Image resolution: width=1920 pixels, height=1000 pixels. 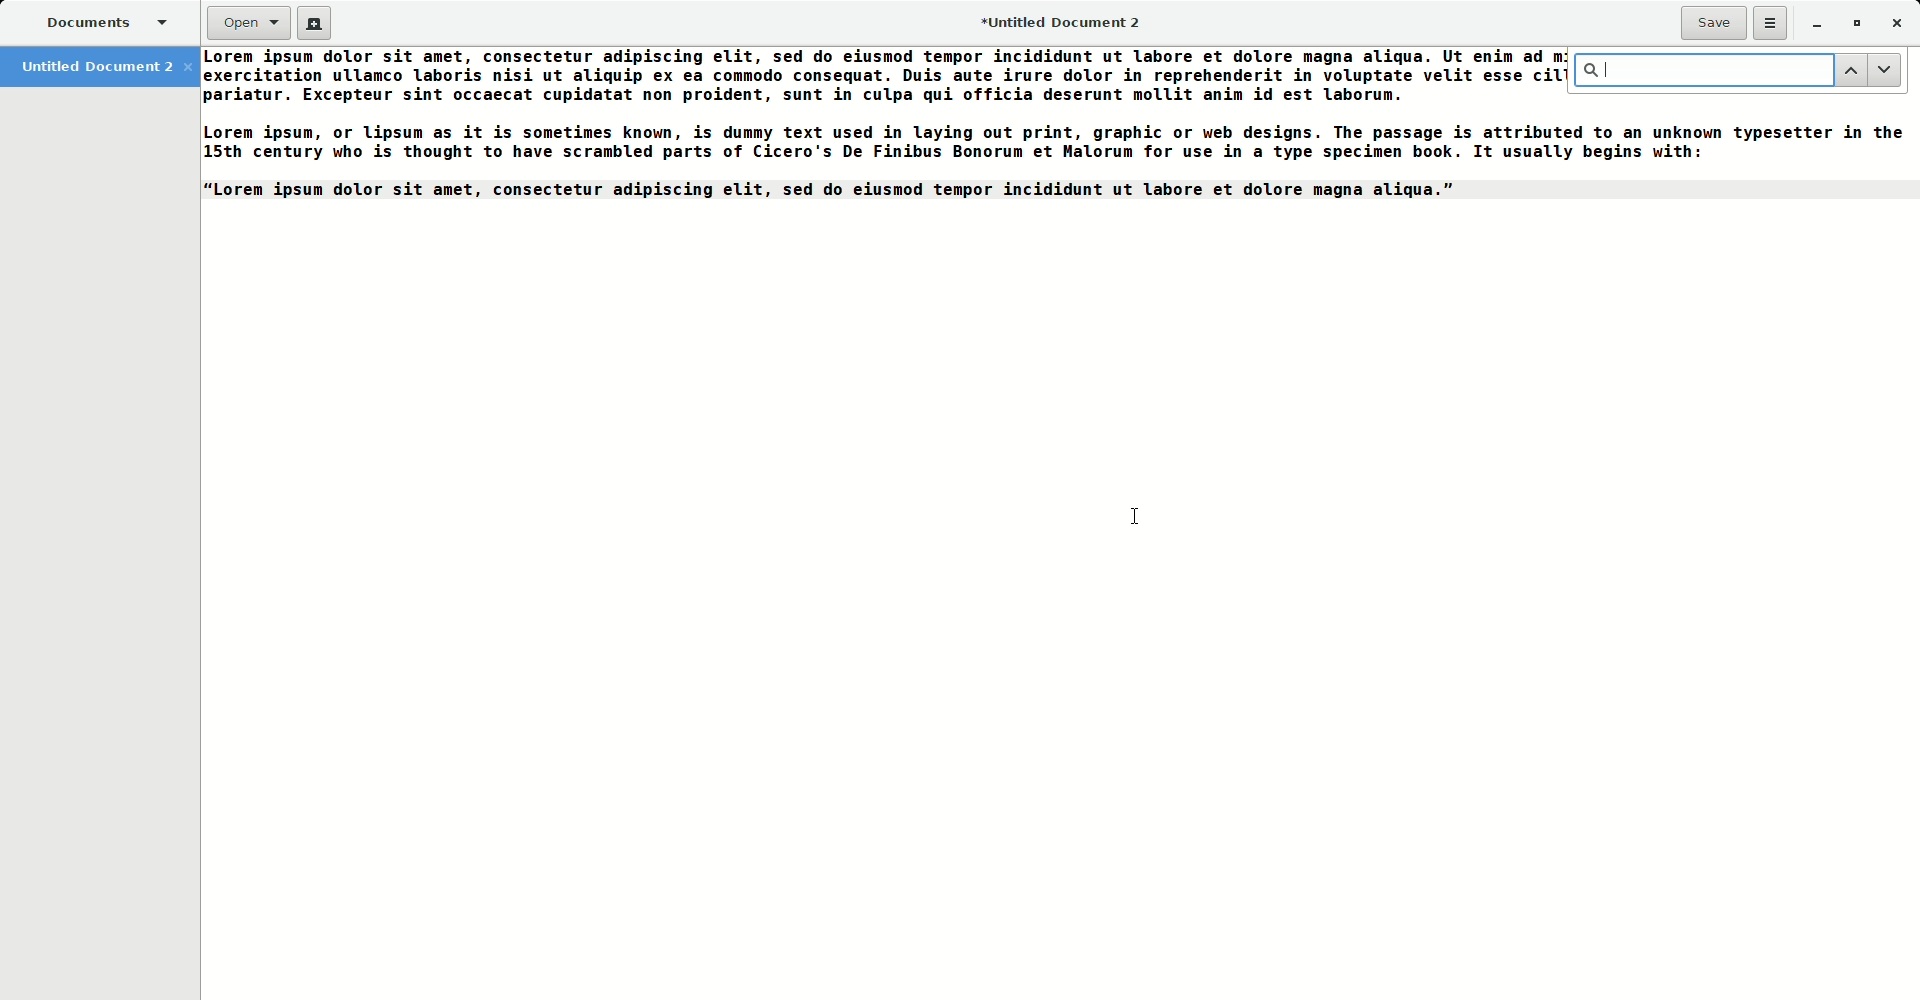 What do you see at coordinates (1813, 25) in the screenshot?
I see `Minimize` at bounding box center [1813, 25].